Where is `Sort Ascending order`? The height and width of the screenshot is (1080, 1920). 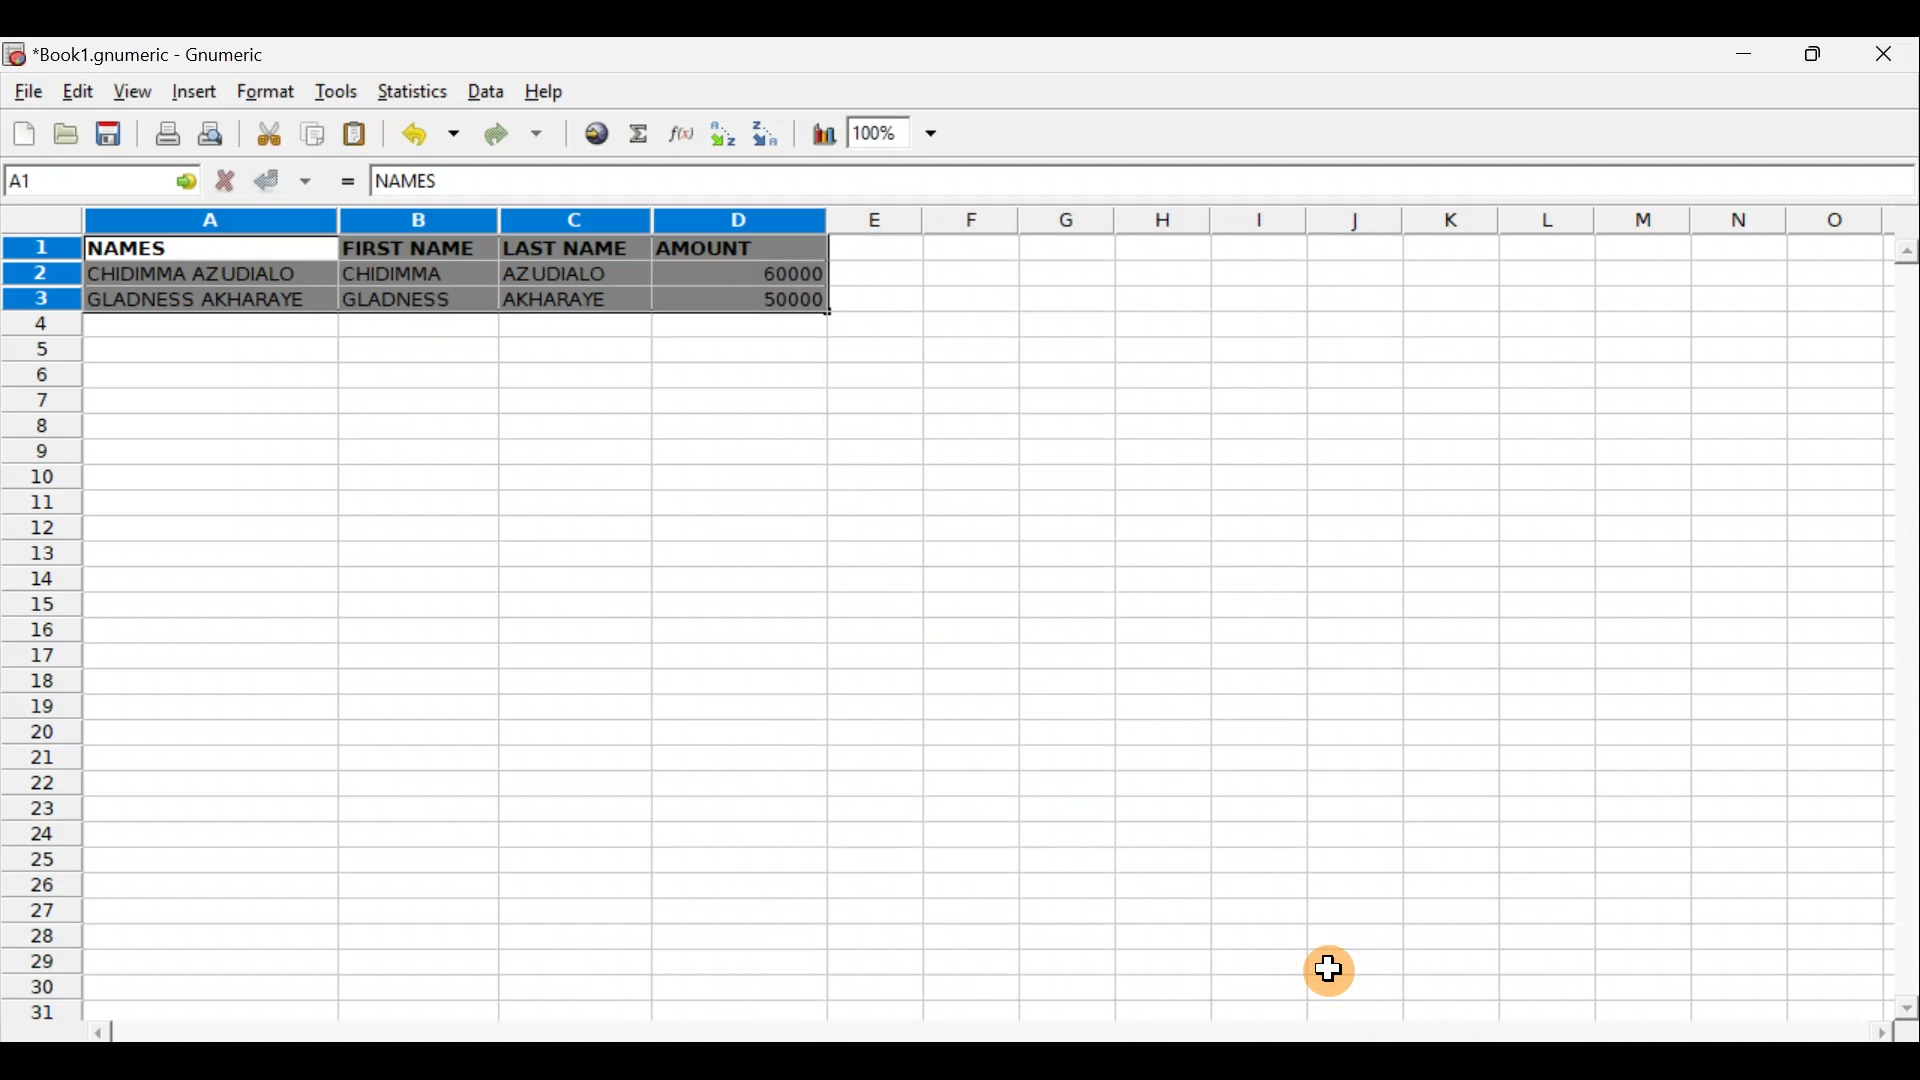 Sort Ascending order is located at coordinates (721, 134).